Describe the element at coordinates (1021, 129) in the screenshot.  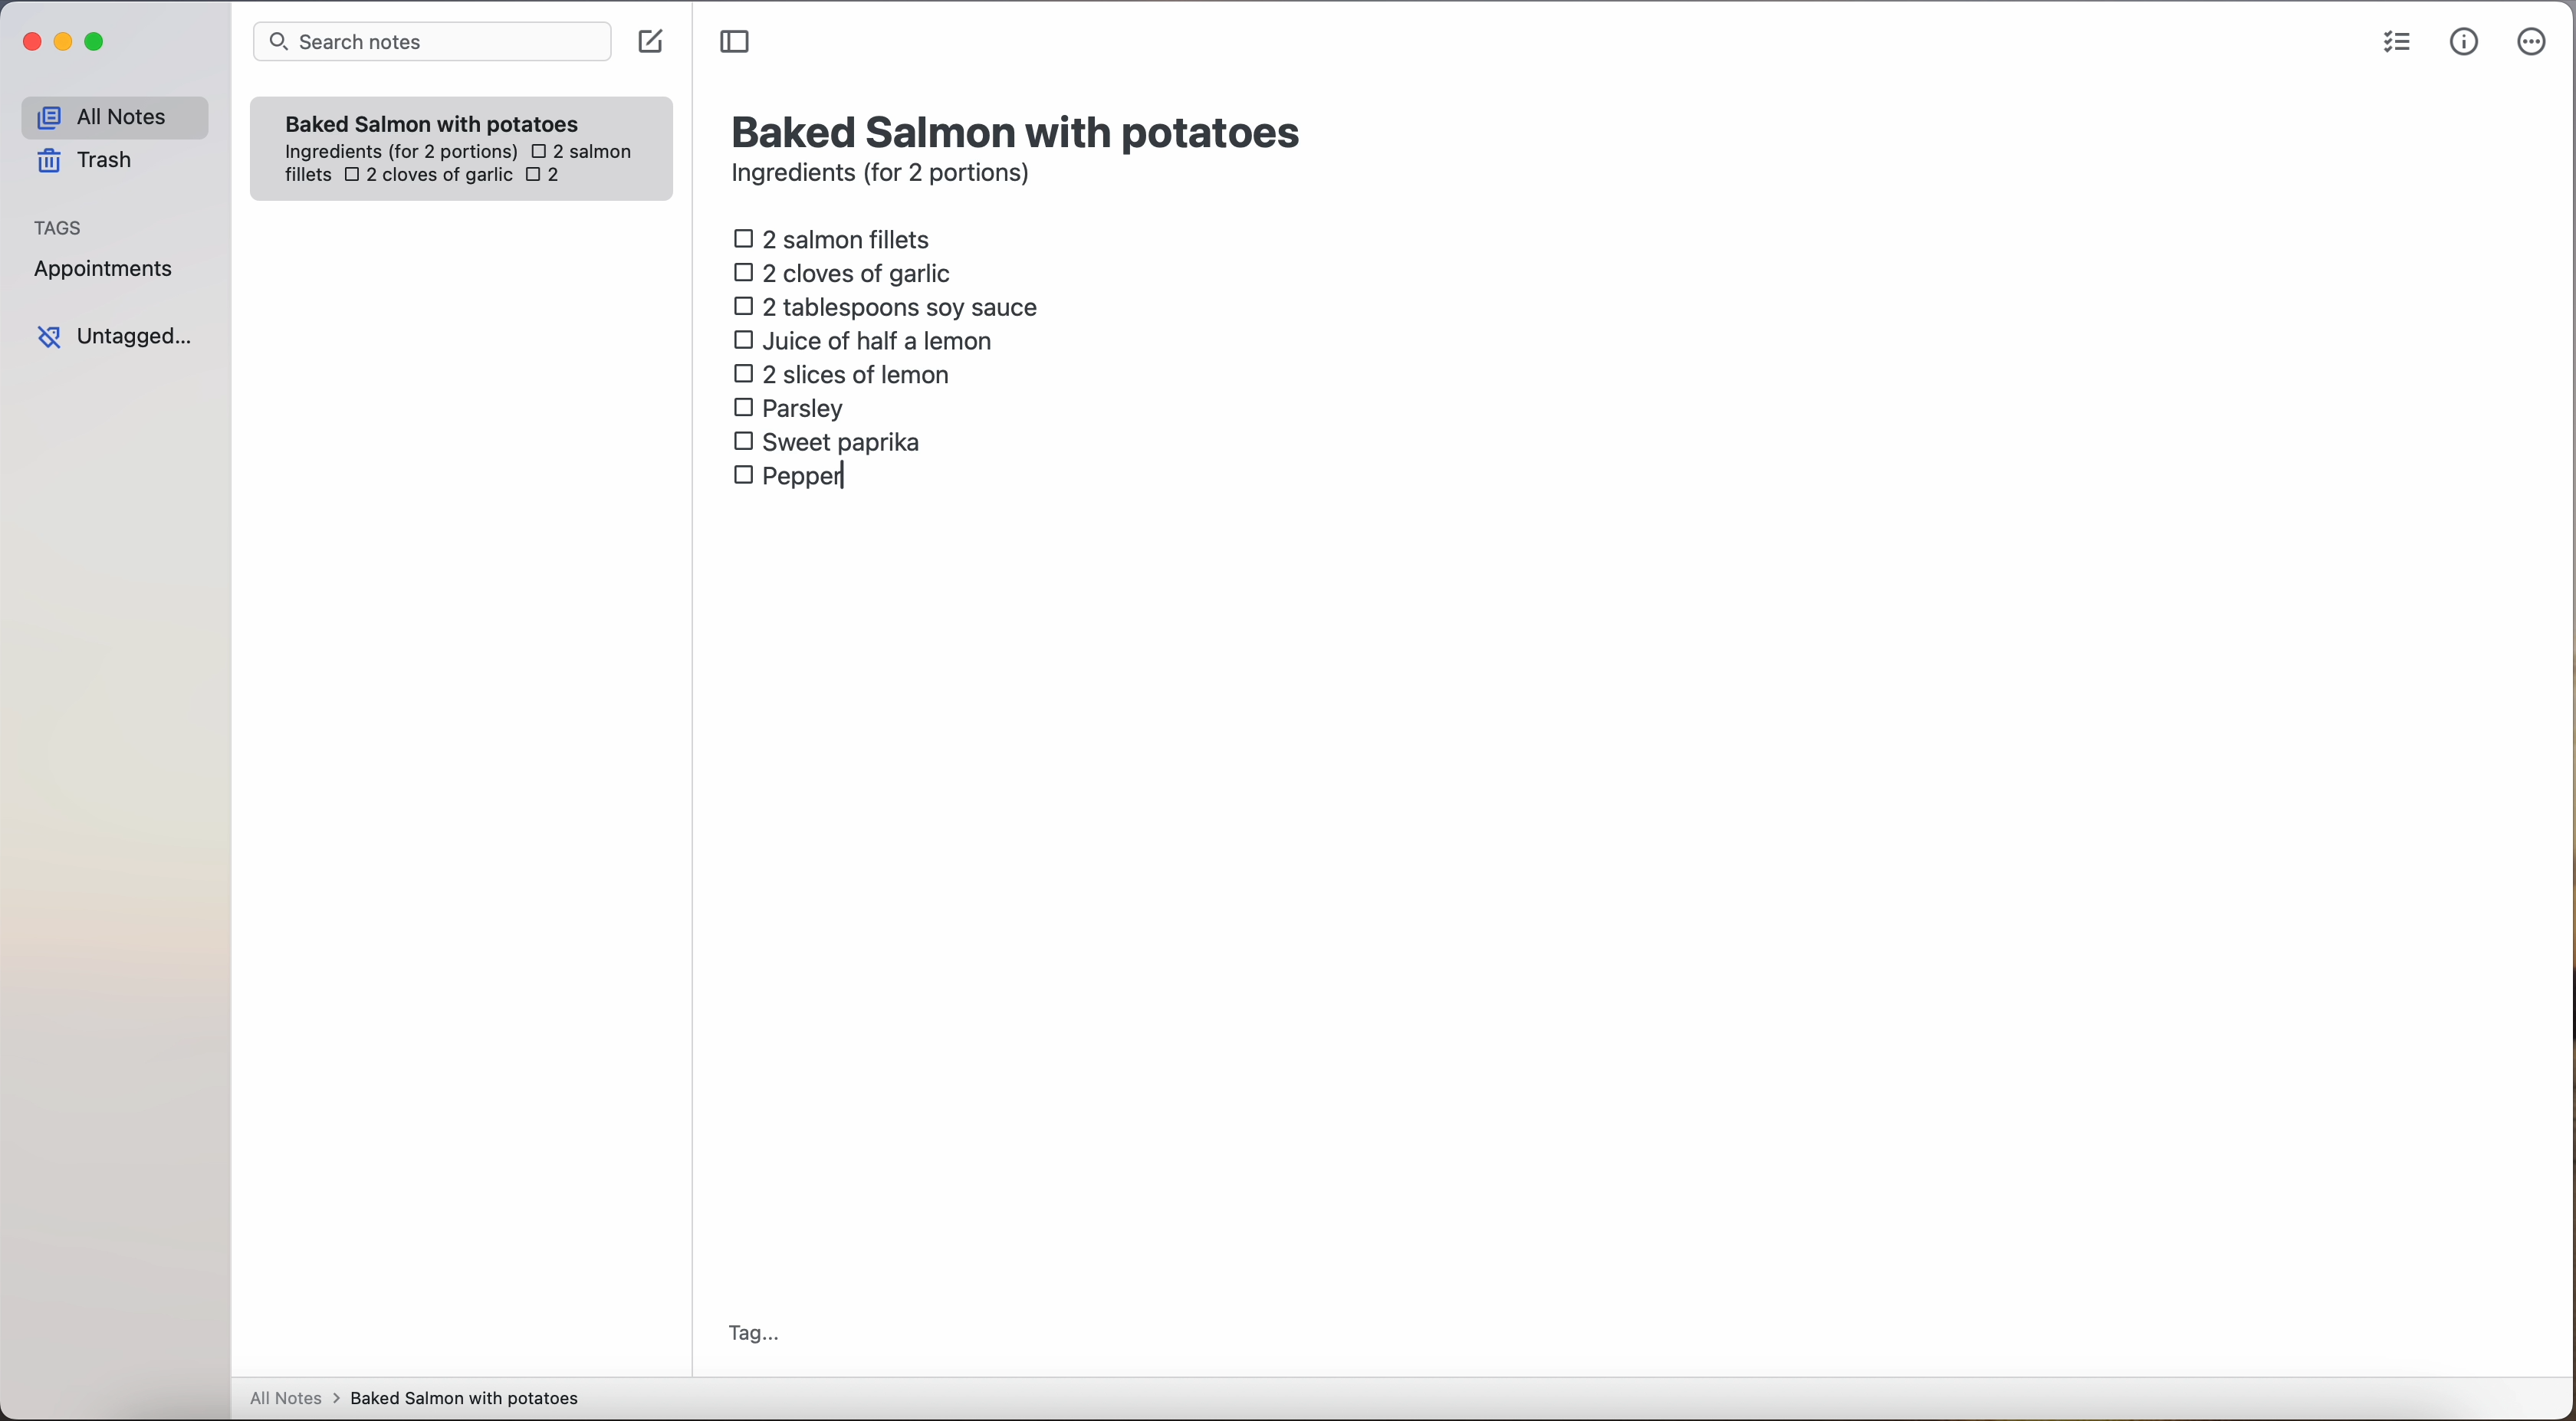
I see `title: Baked Salmon with potatoes` at that location.